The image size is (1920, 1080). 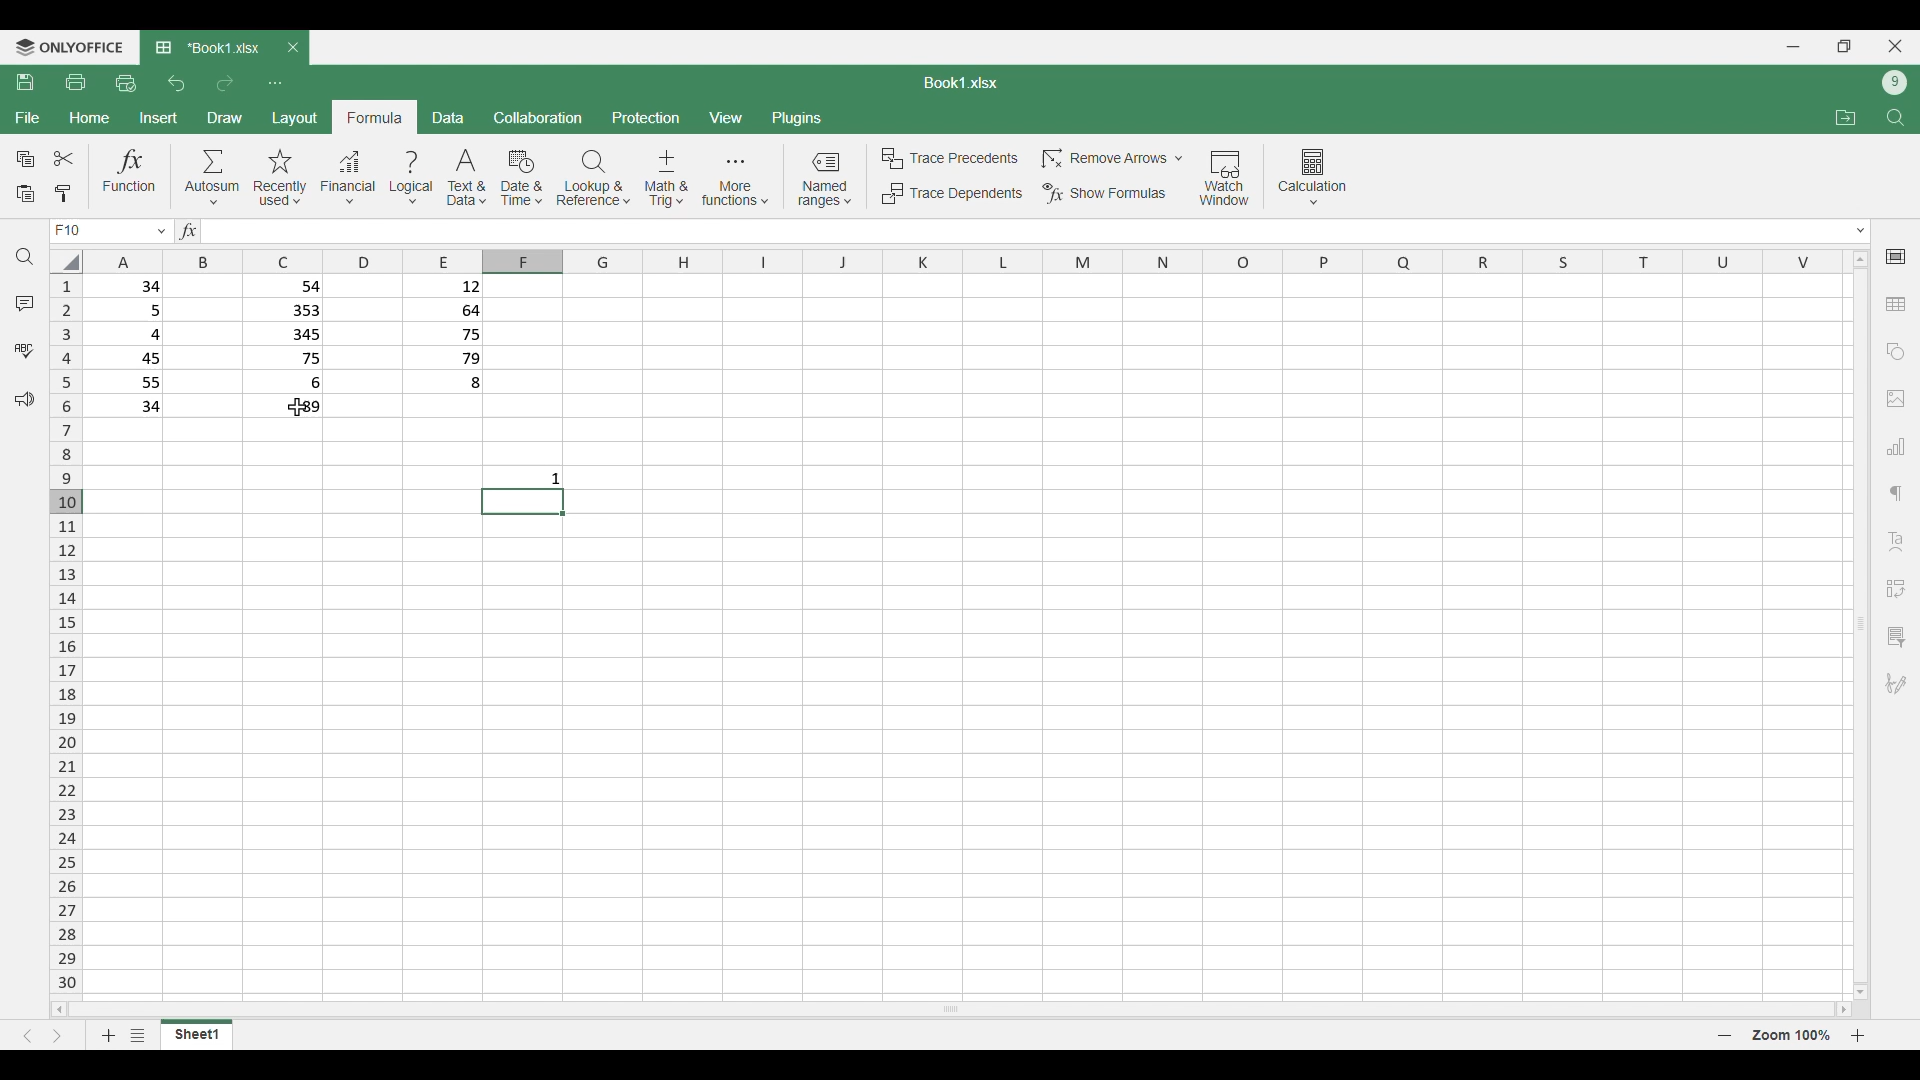 I want to click on Quick print, so click(x=126, y=84).